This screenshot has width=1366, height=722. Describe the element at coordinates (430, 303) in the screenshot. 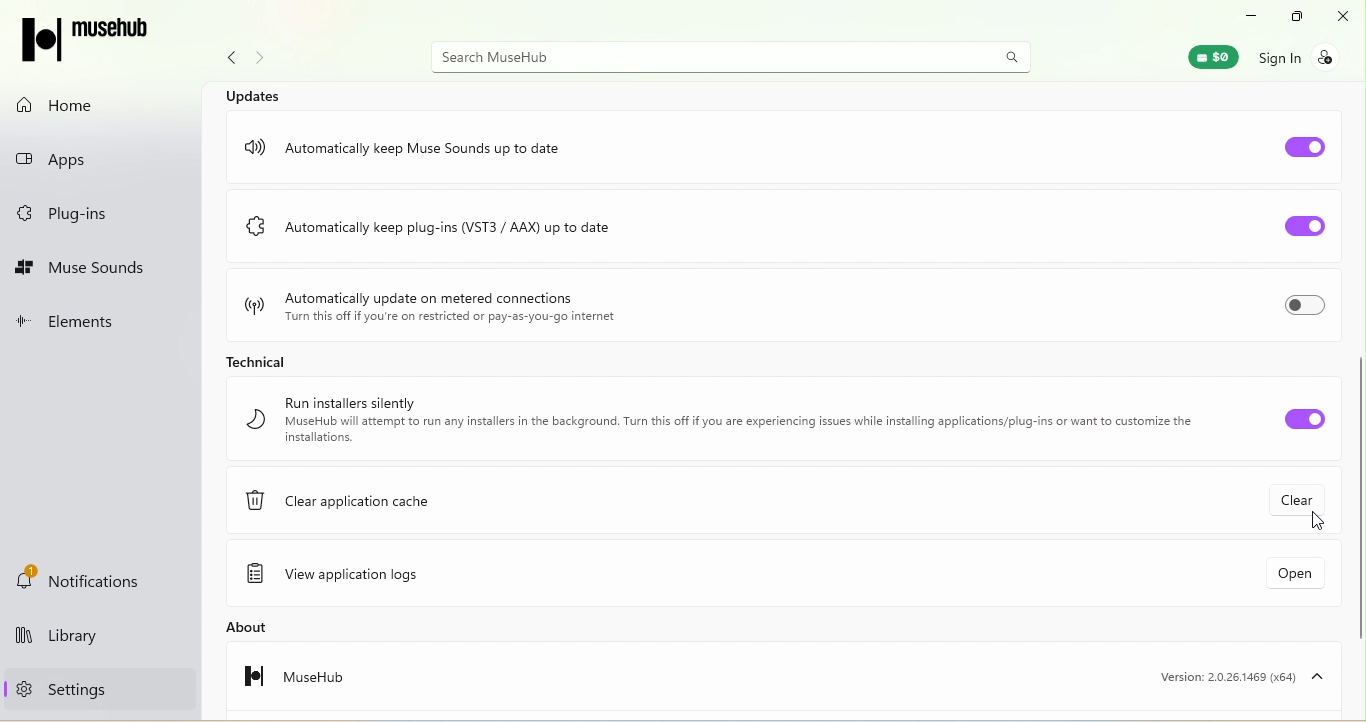

I see `Automatically update on metered connections Turn this off if you're on restricted or pay-as-you-go internet.` at that location.